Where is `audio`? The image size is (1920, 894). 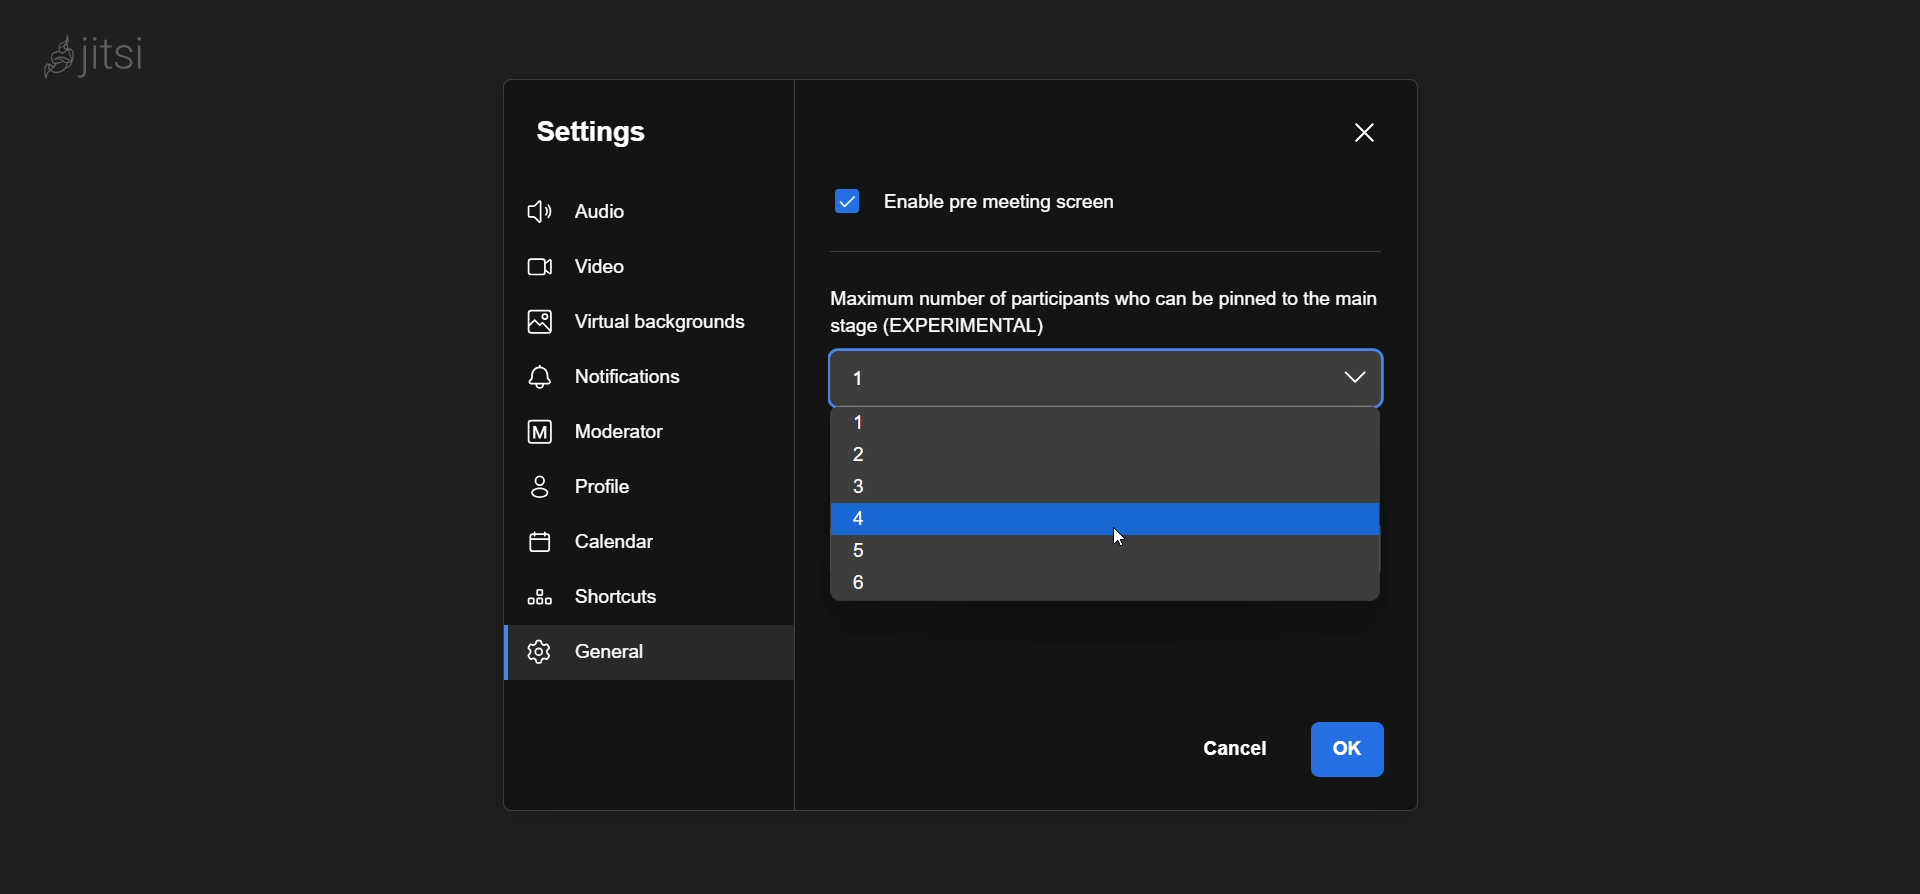 audio is located at coordinates (581, 213).